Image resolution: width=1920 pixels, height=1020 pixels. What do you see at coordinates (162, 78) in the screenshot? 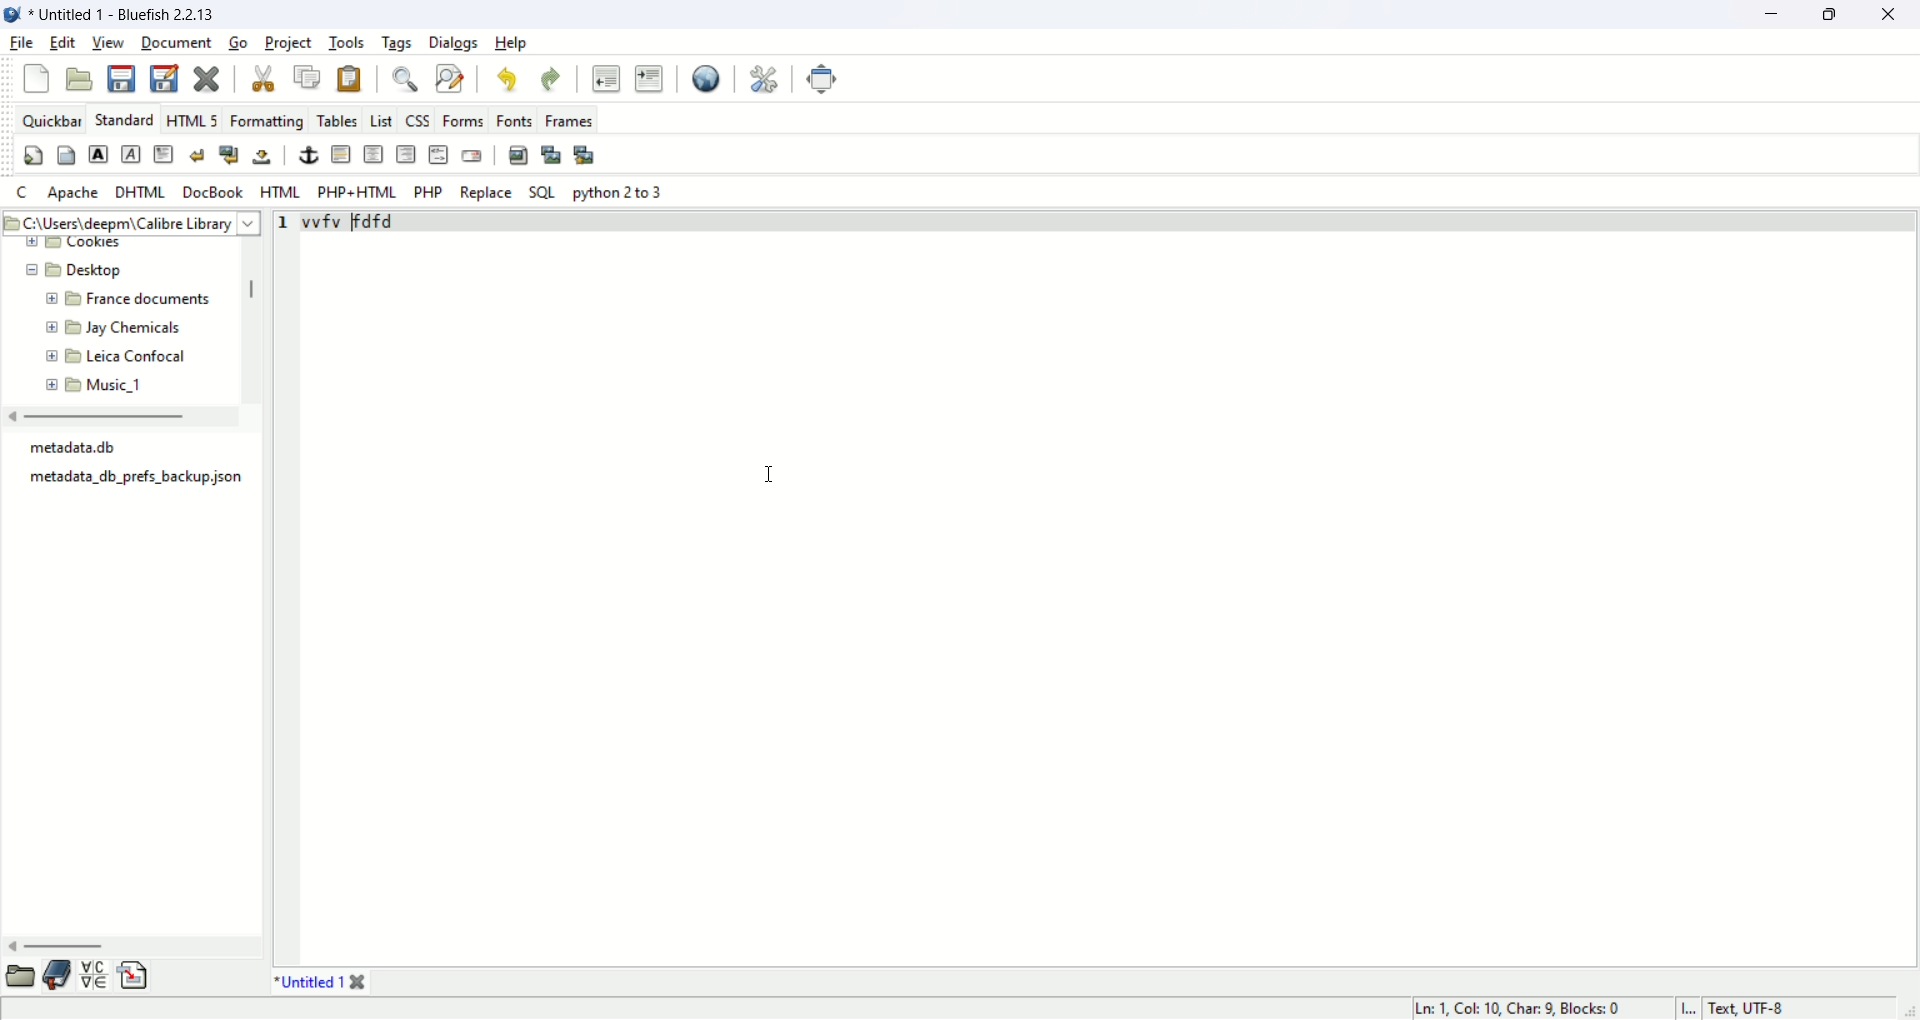
I see `save as` at bounding box center [162, 78].